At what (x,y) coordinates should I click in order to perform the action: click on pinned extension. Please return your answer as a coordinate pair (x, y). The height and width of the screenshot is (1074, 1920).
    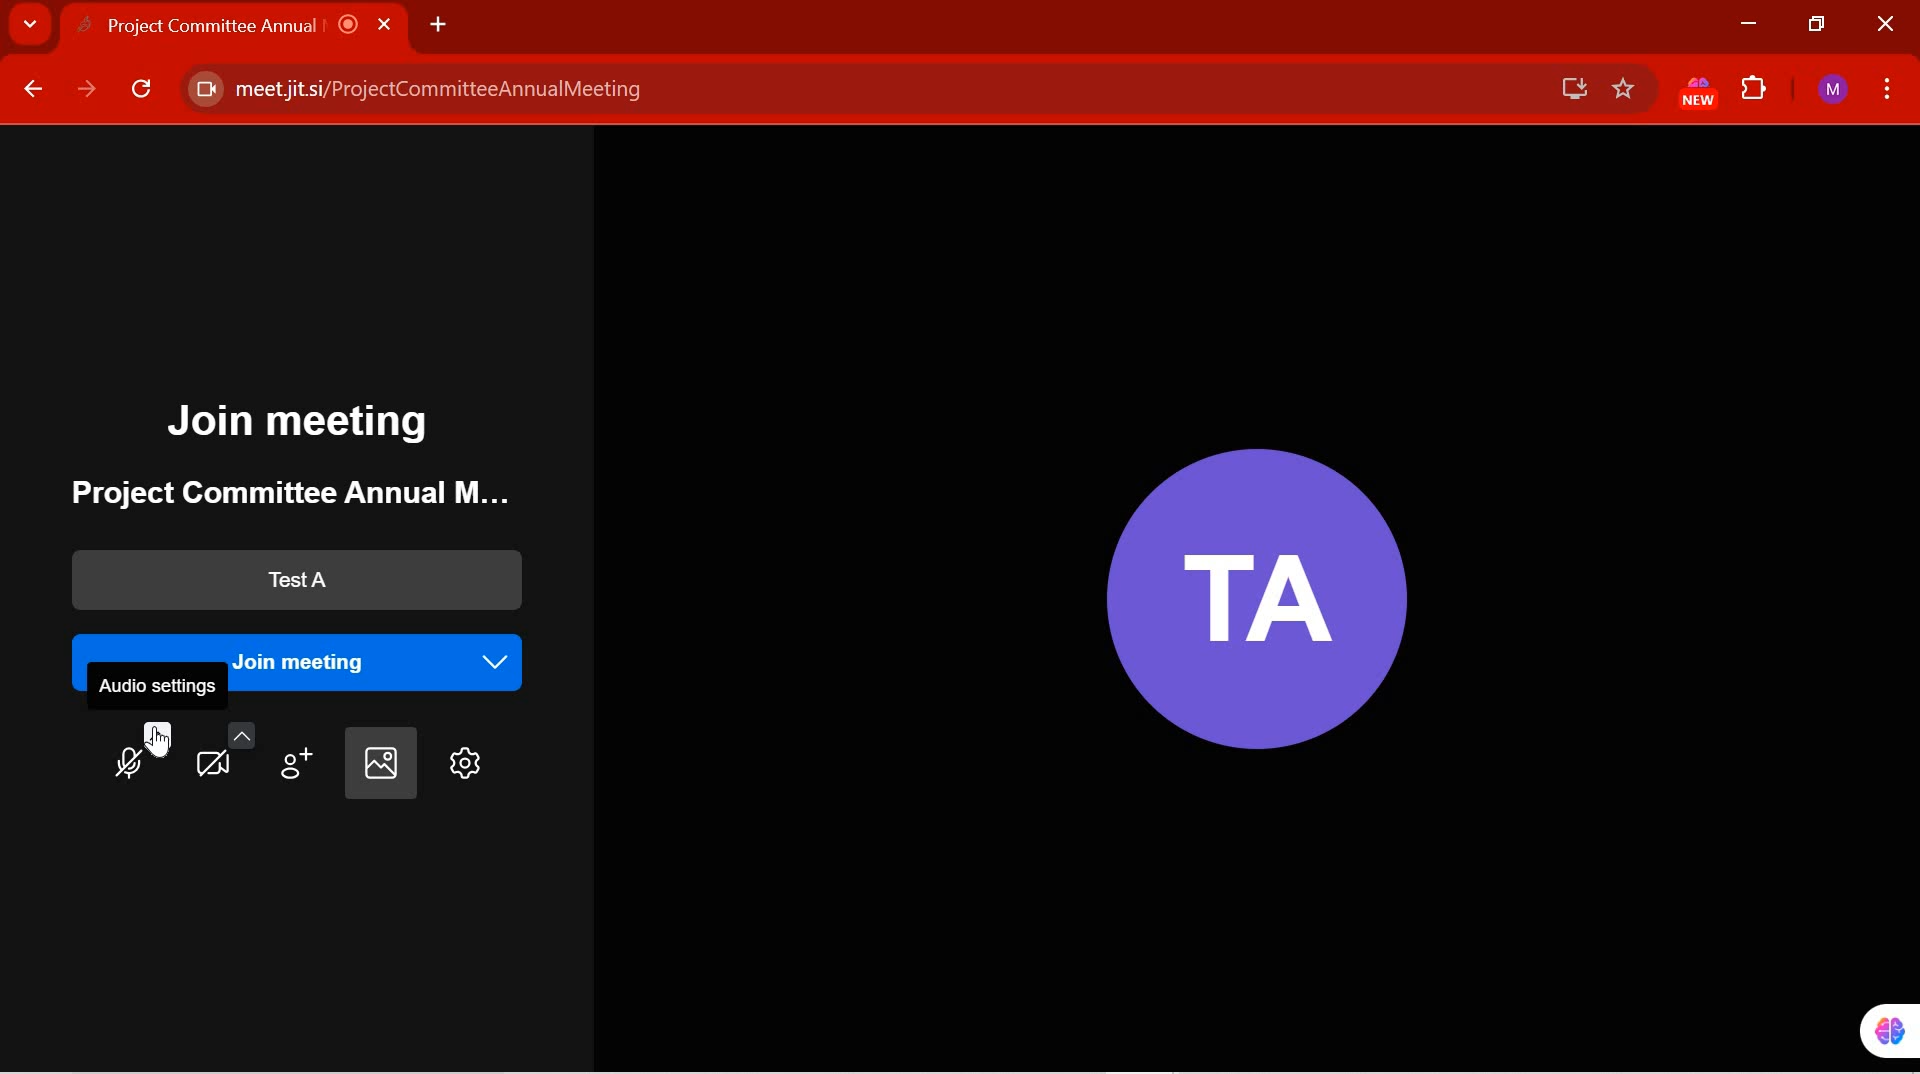
    Looking at the image, I should click on (1875, 1030).